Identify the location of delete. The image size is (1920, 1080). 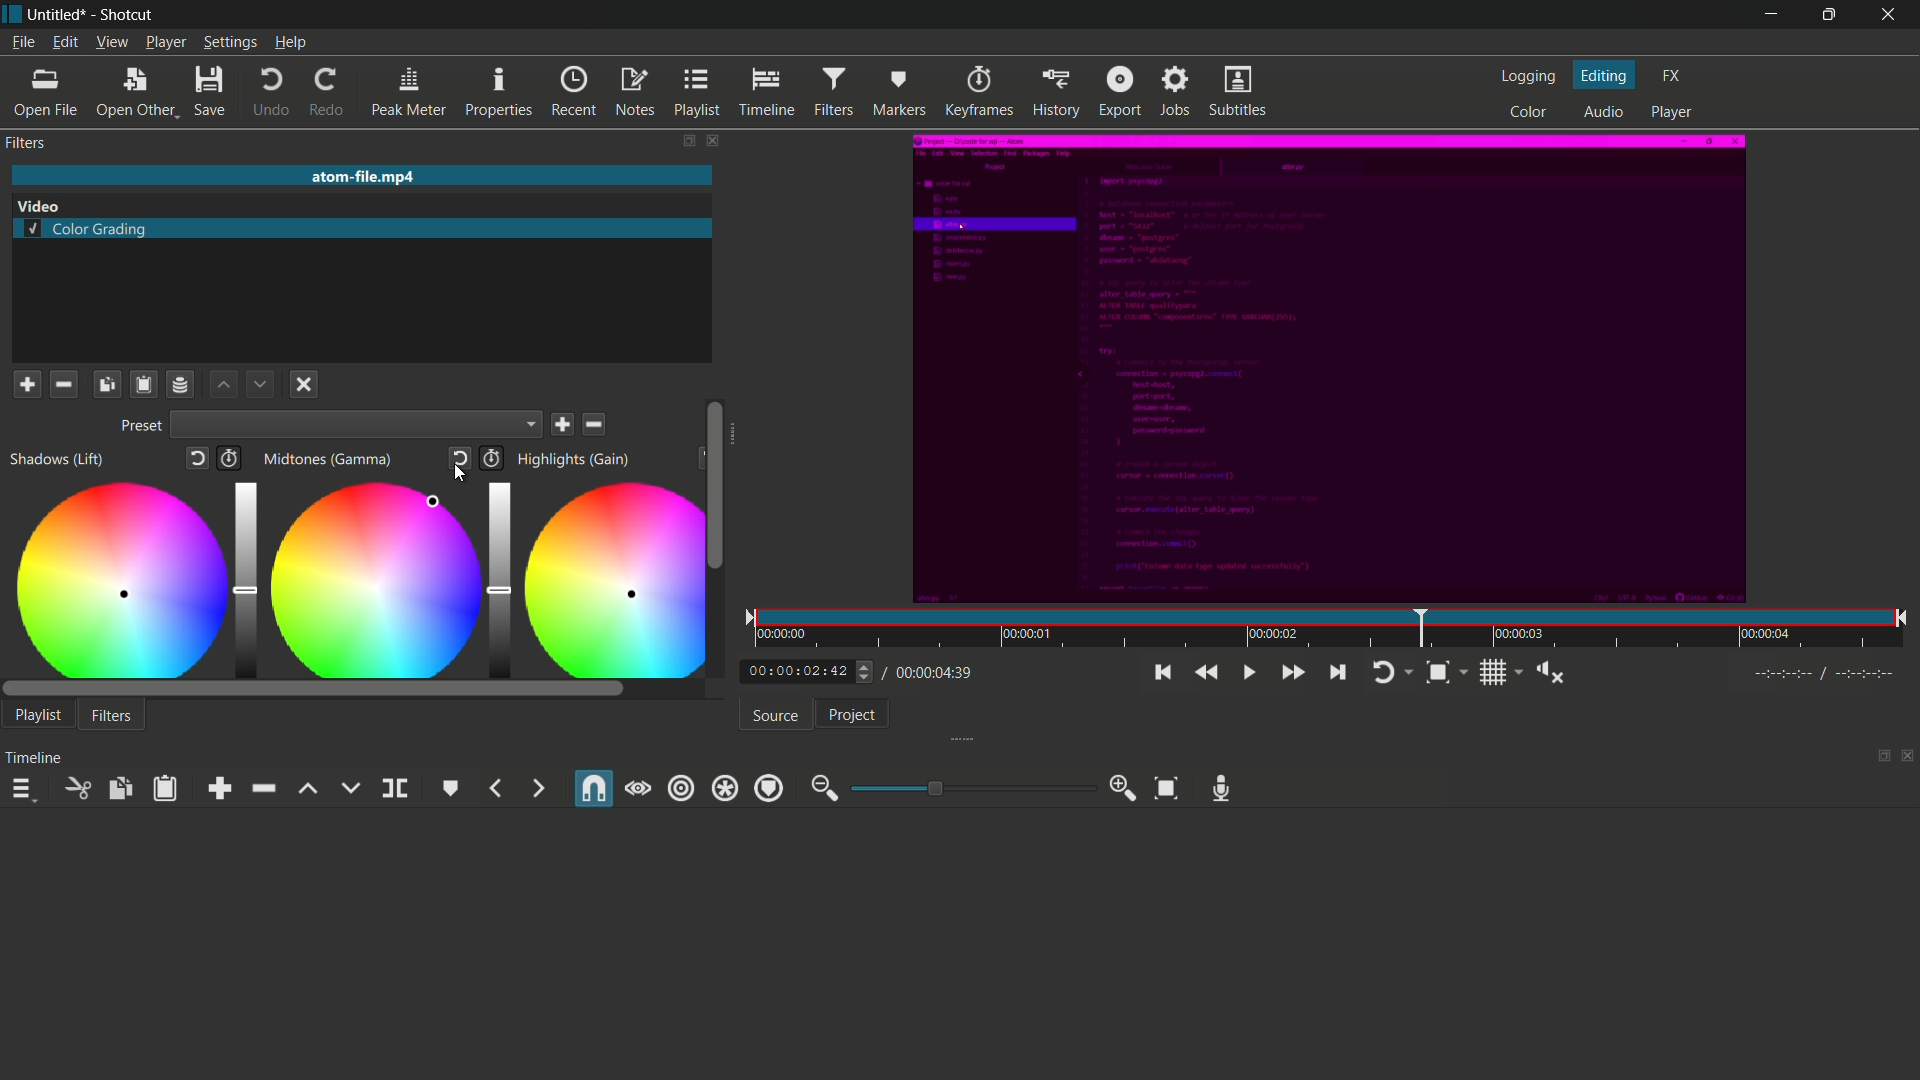
(596, 424).